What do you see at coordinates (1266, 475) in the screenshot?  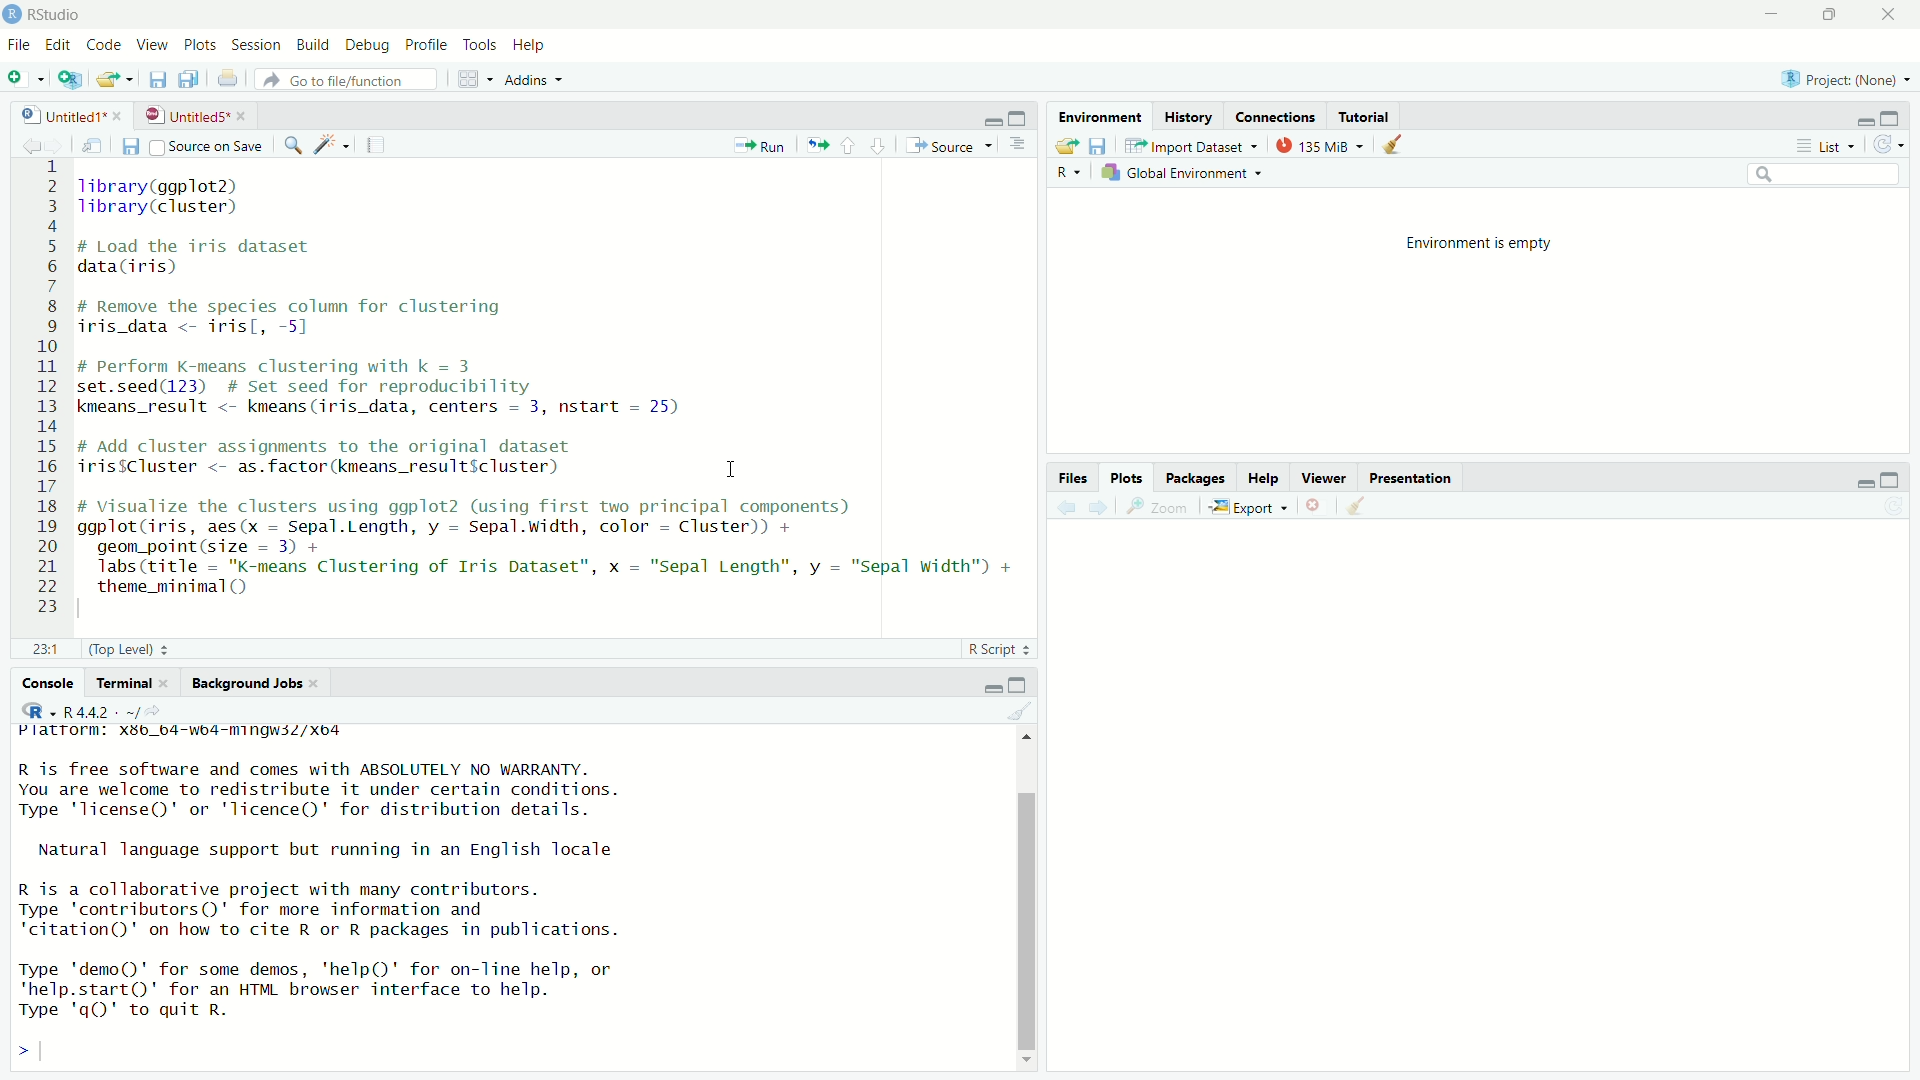 I see `help` at bounding box center [1266, 475].